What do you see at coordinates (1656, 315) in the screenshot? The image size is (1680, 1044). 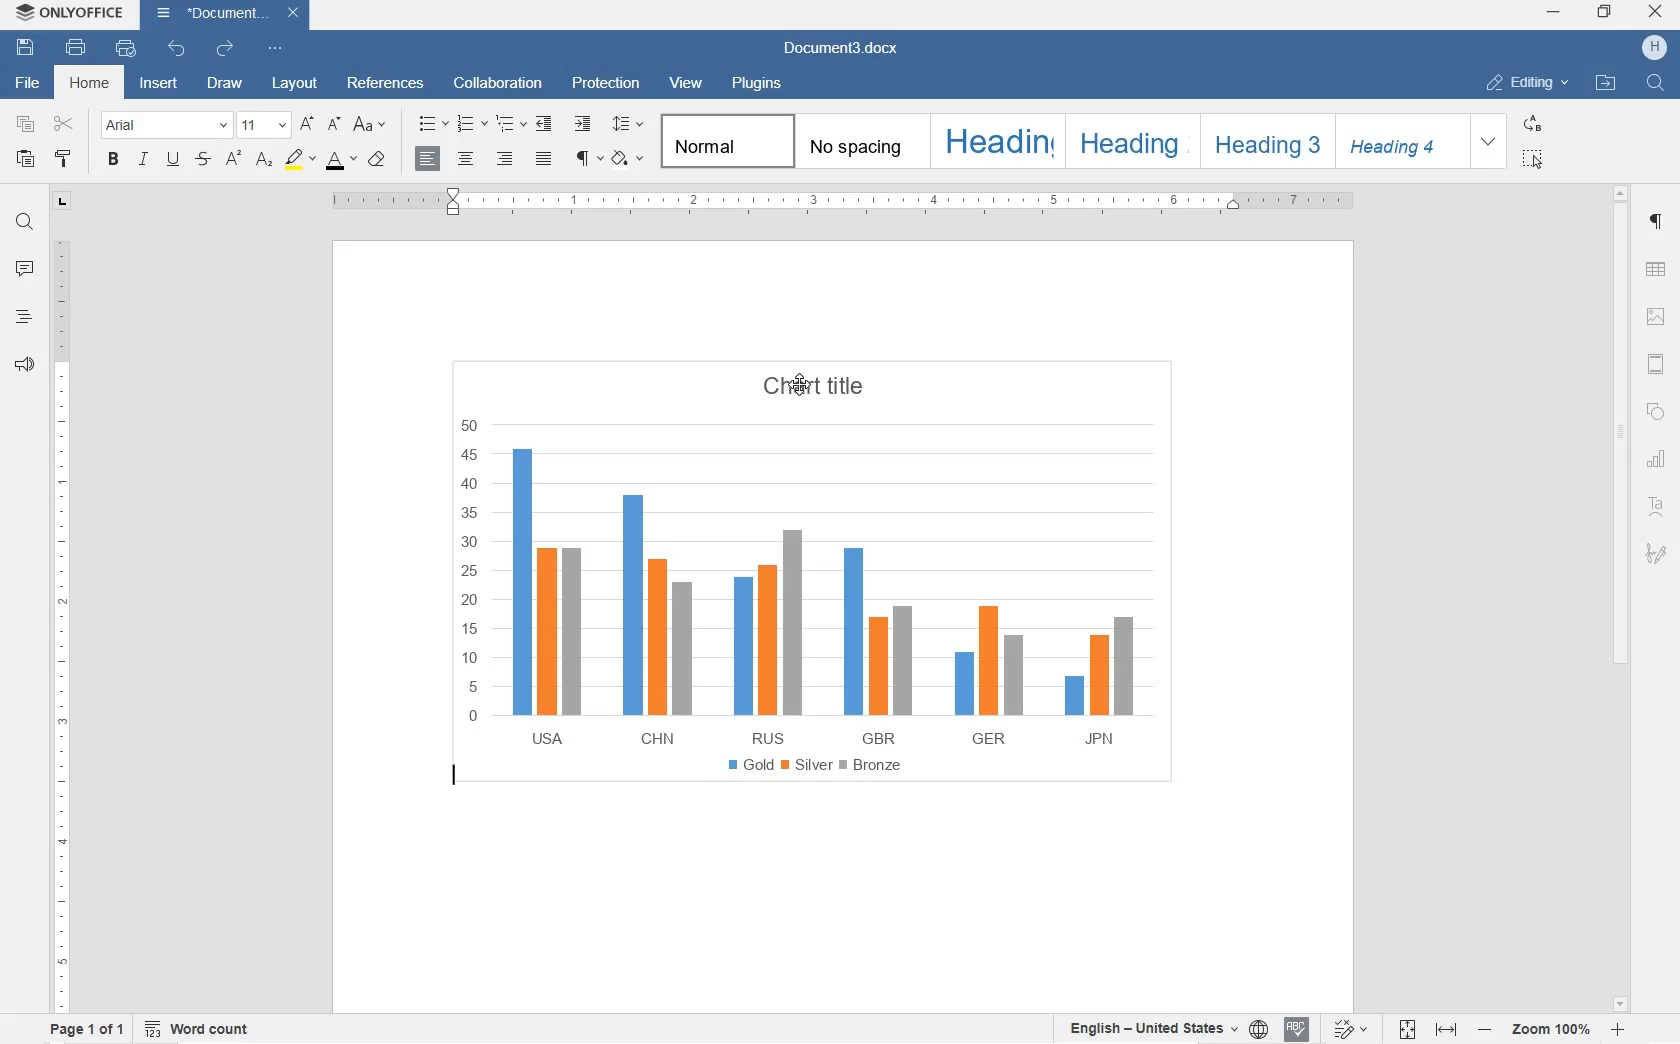 I see `IMAGE SETTINGS` at bounding box center [1656, 315].